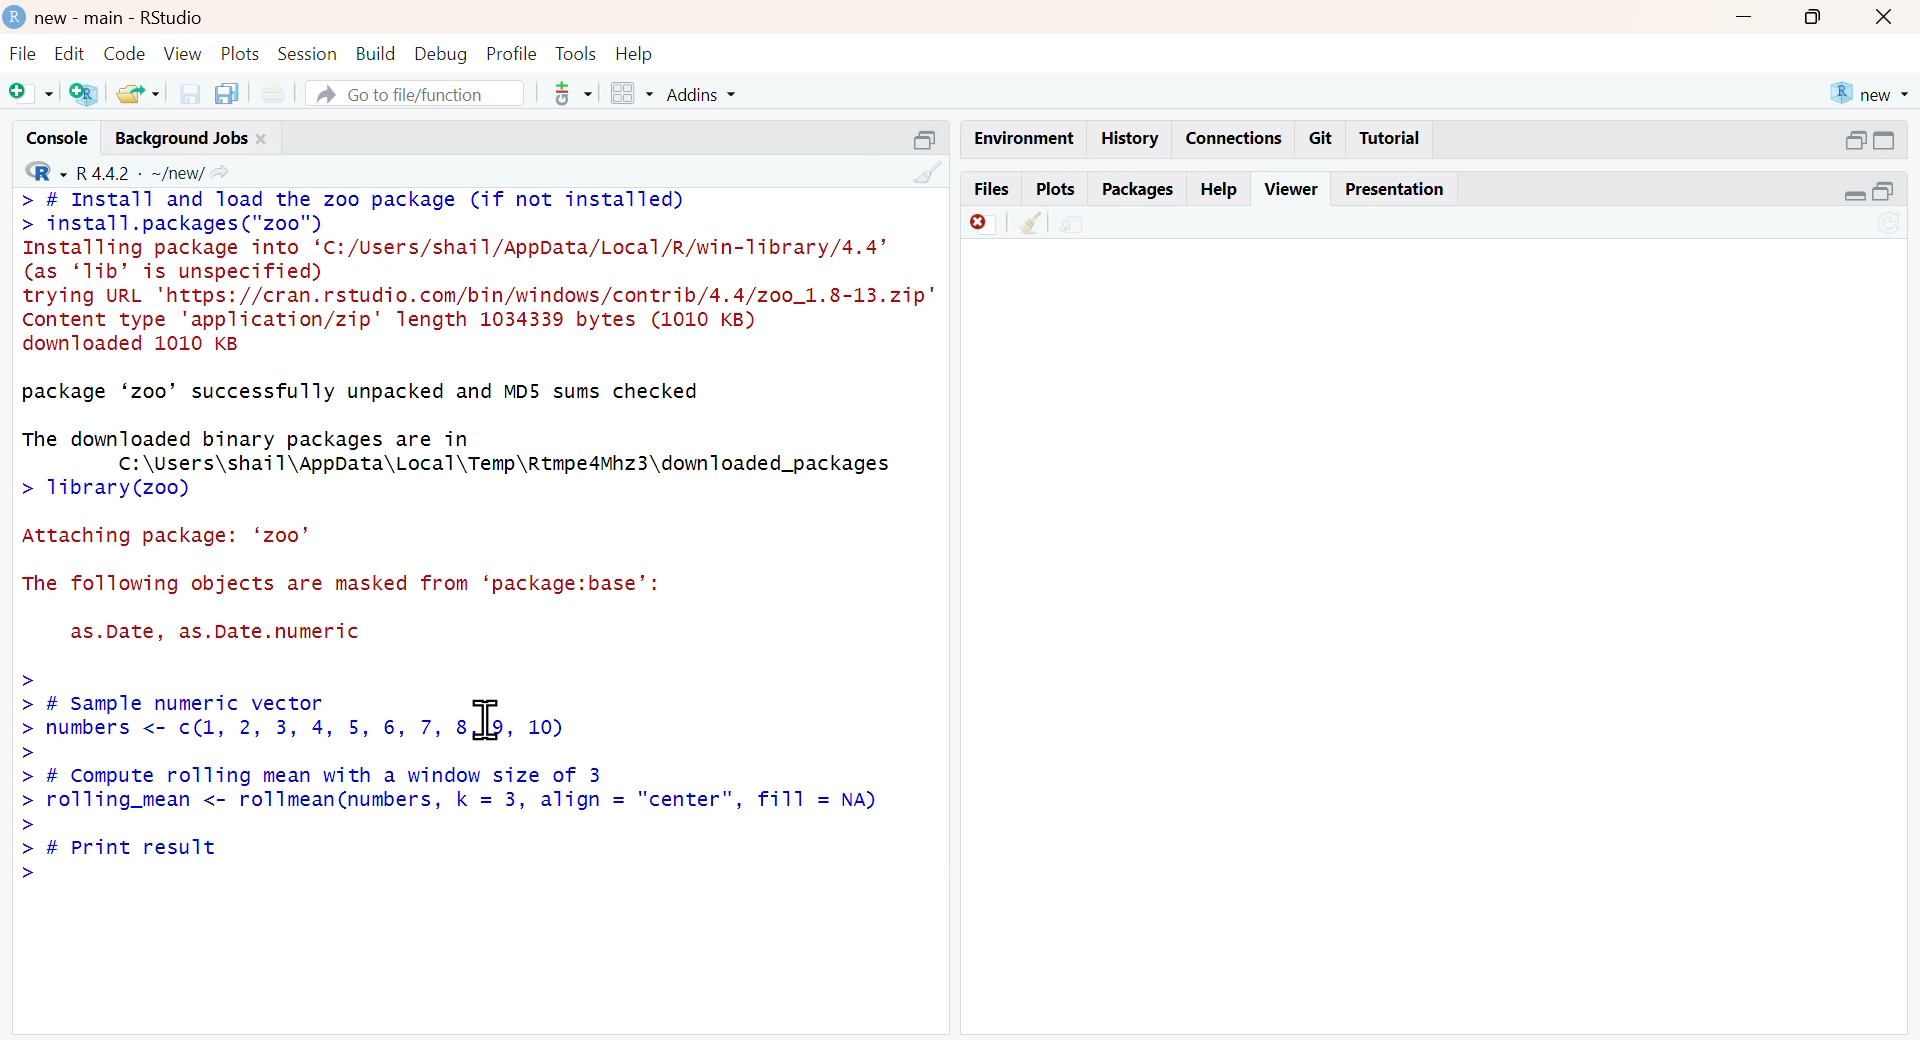 Image resolution: width=1920 pixels, height=1040 pixels. What do you see at coordinates (1892, 224) in the screenshot?
I see `Sync` at bounding box center [1892, 224].